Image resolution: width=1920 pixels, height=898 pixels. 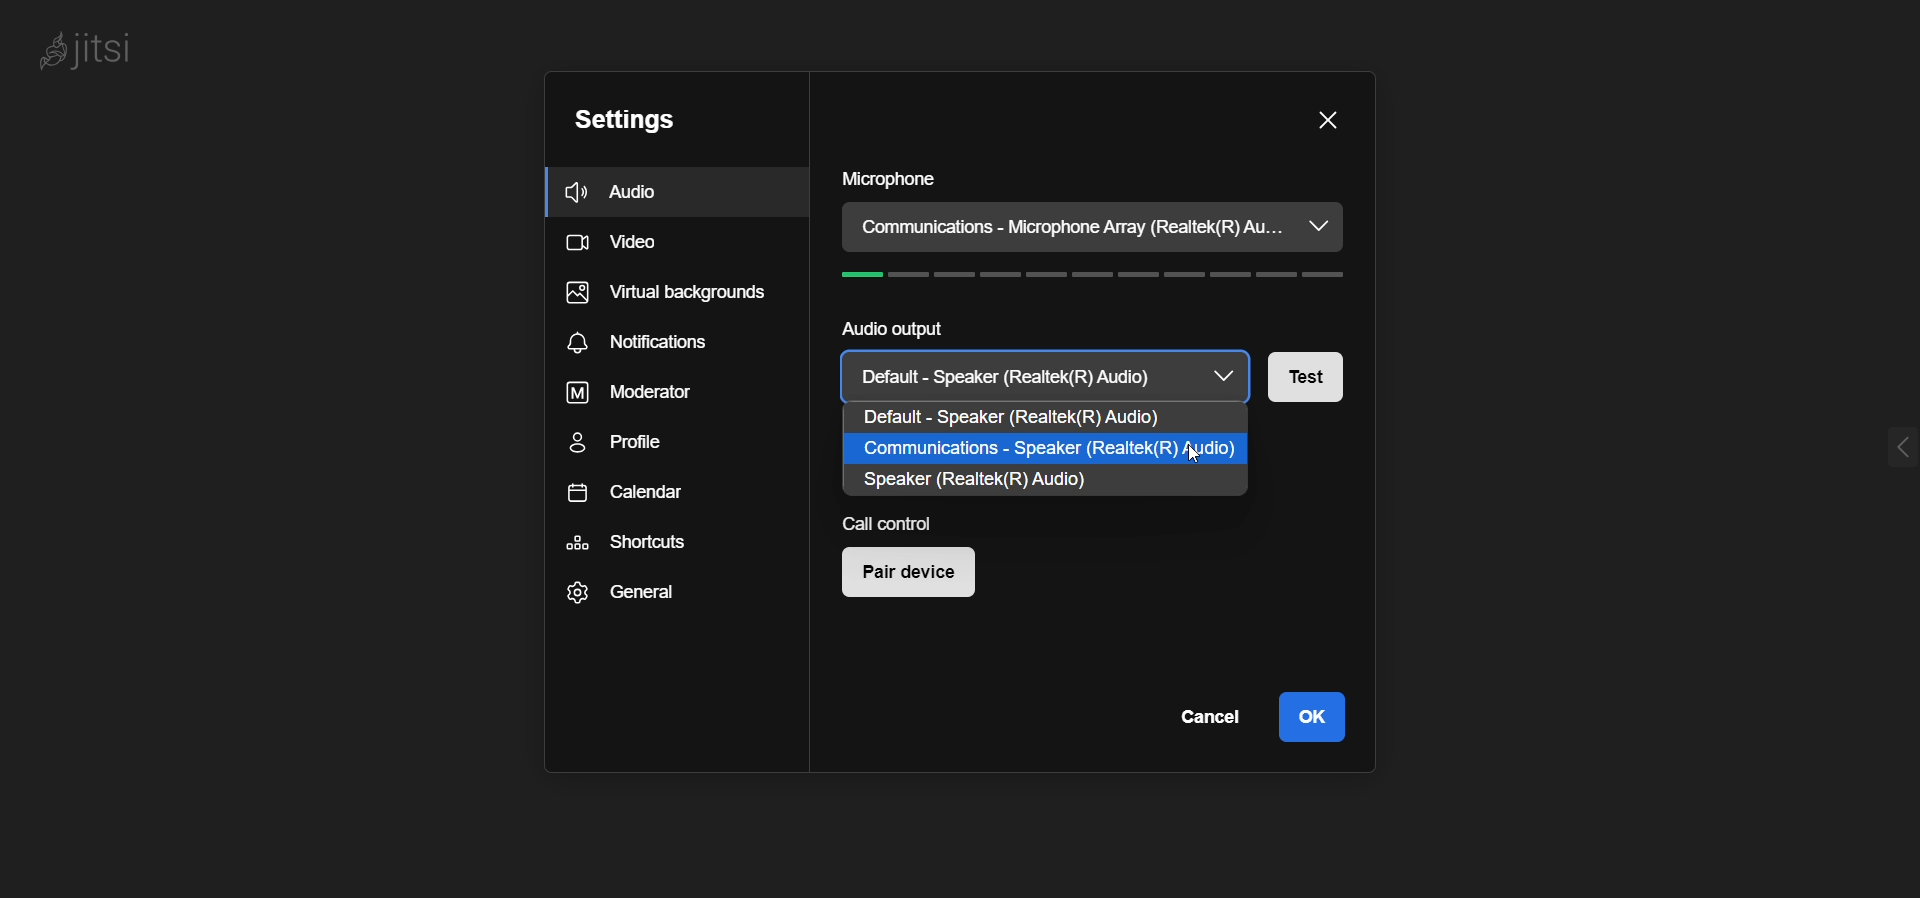 What do you see at coordinates (622, 394) in the screenshot?
I see `moderator` at bounding box center [622, 394].